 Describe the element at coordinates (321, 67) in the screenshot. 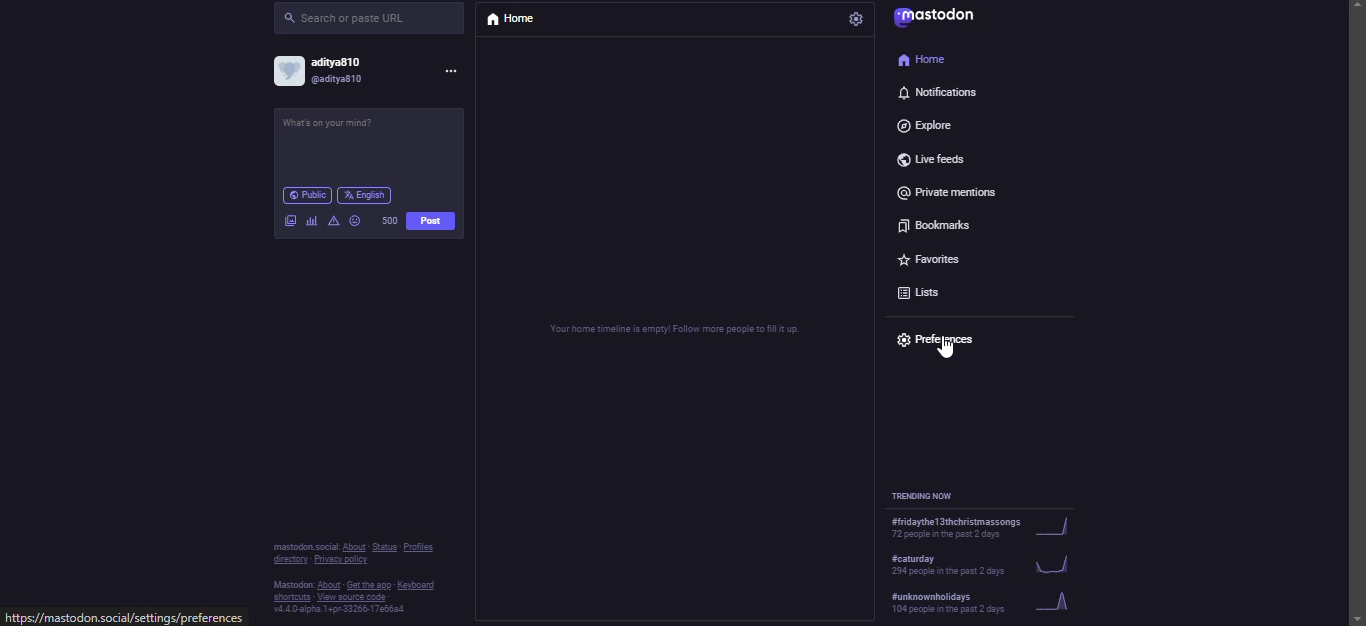

I see `account` at that location.